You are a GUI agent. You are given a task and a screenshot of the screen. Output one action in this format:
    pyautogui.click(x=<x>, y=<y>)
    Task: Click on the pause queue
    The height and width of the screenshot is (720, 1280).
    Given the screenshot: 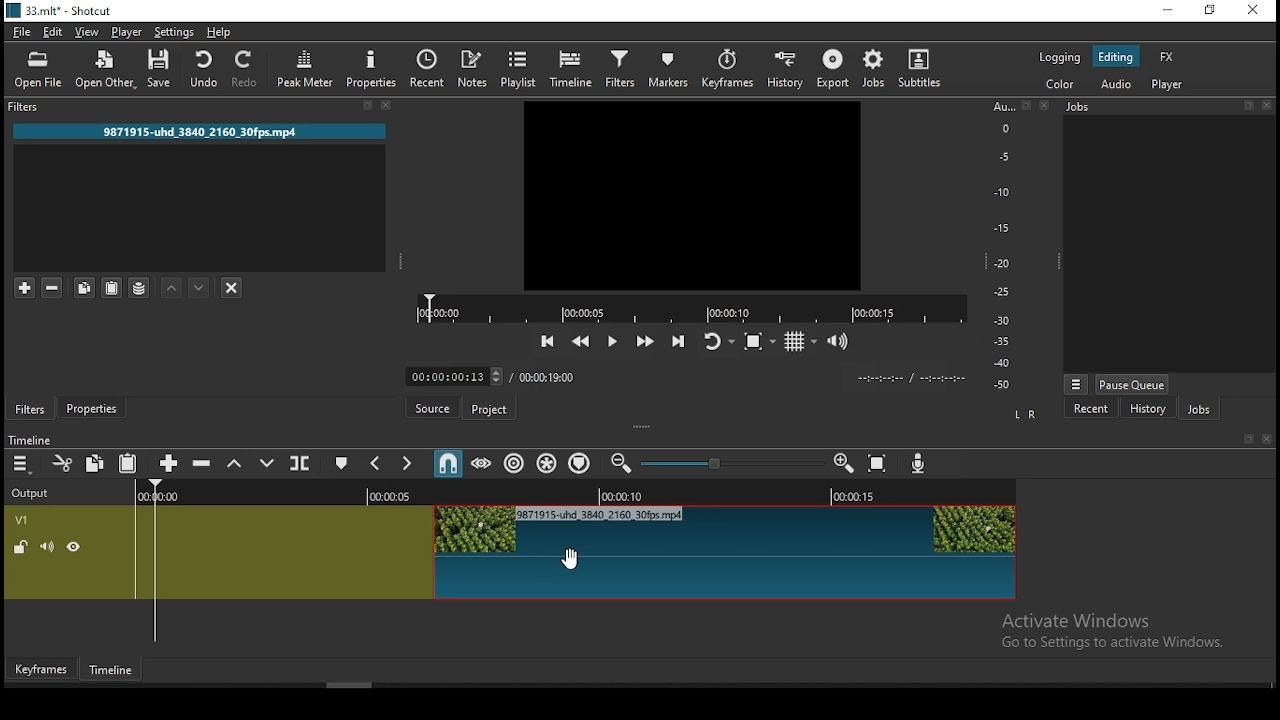 What is the action you would take?
    pyautogui.click(x=1136, y=382)
    